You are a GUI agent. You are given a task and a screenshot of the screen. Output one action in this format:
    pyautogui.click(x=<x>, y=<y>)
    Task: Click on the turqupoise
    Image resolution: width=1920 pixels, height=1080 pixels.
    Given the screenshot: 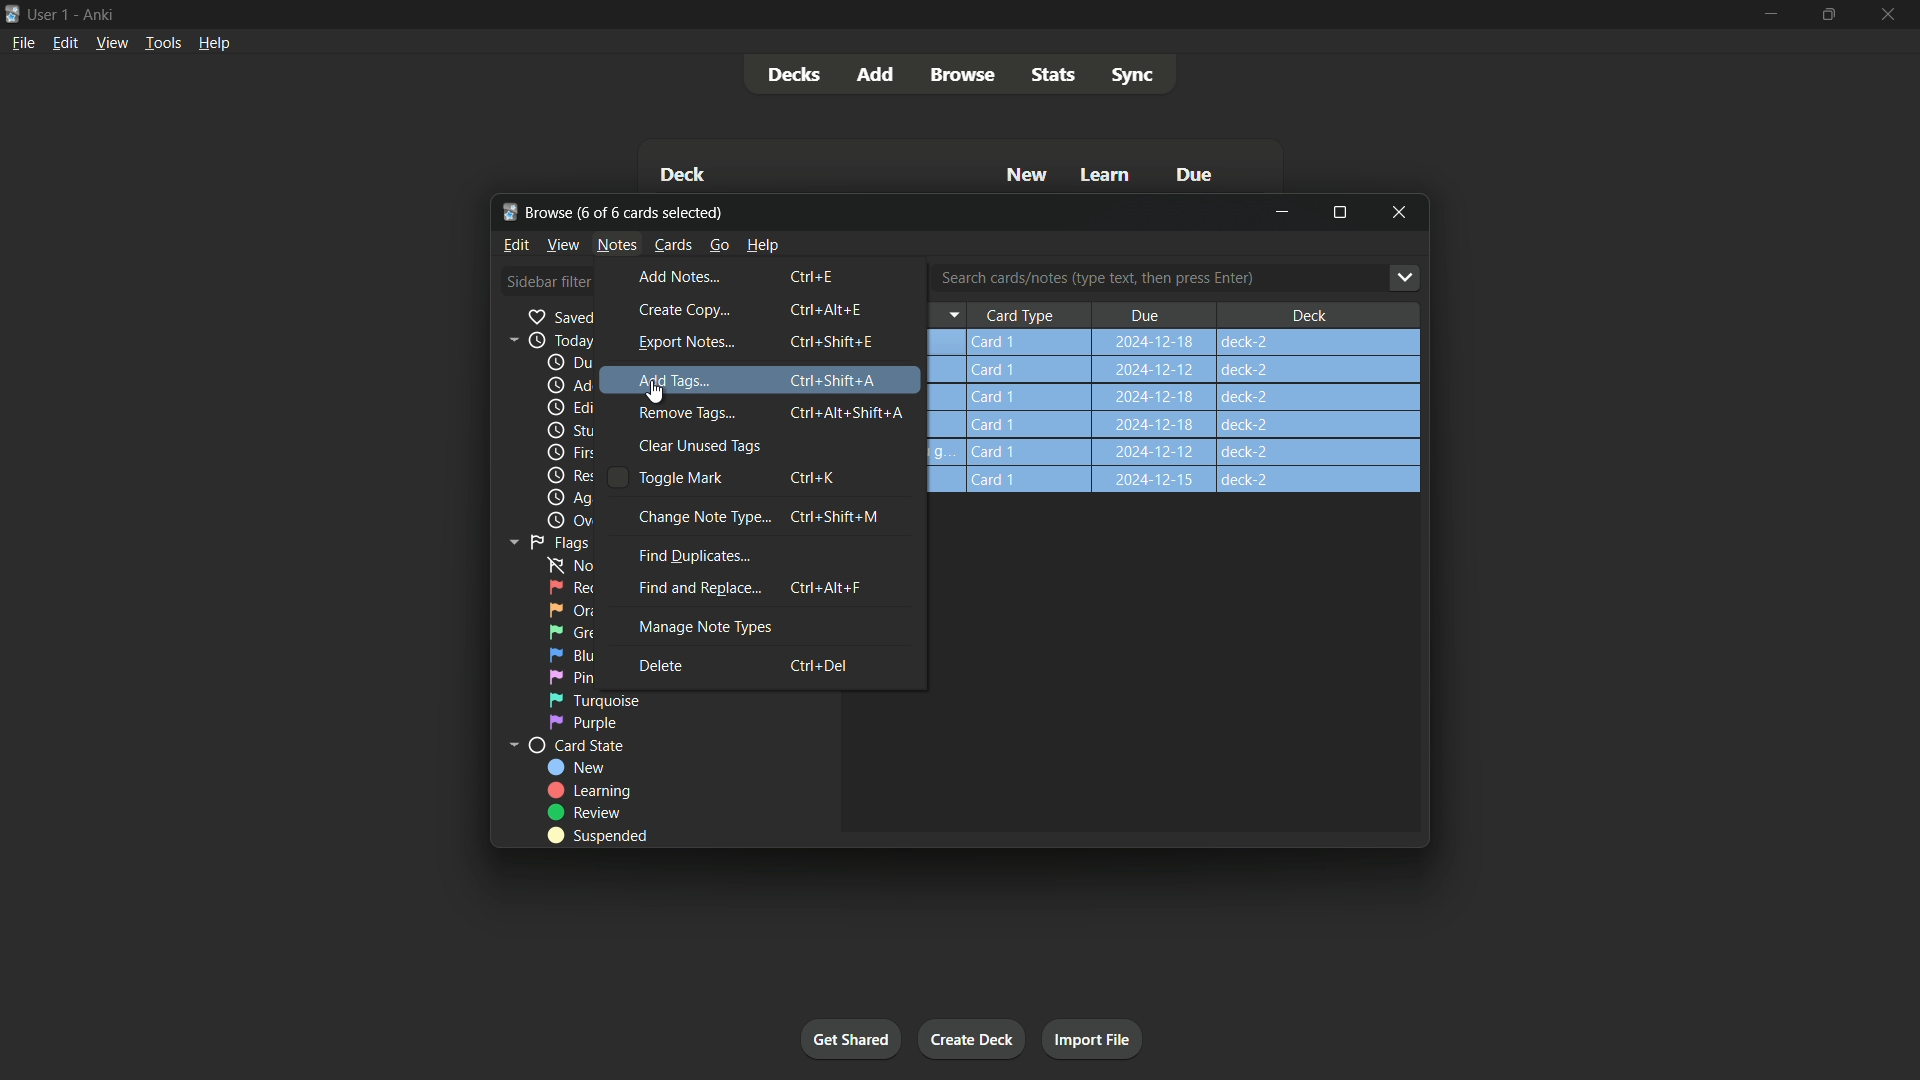 What is the action you would take?
    pyautogui.click(x=595, y=698)
    